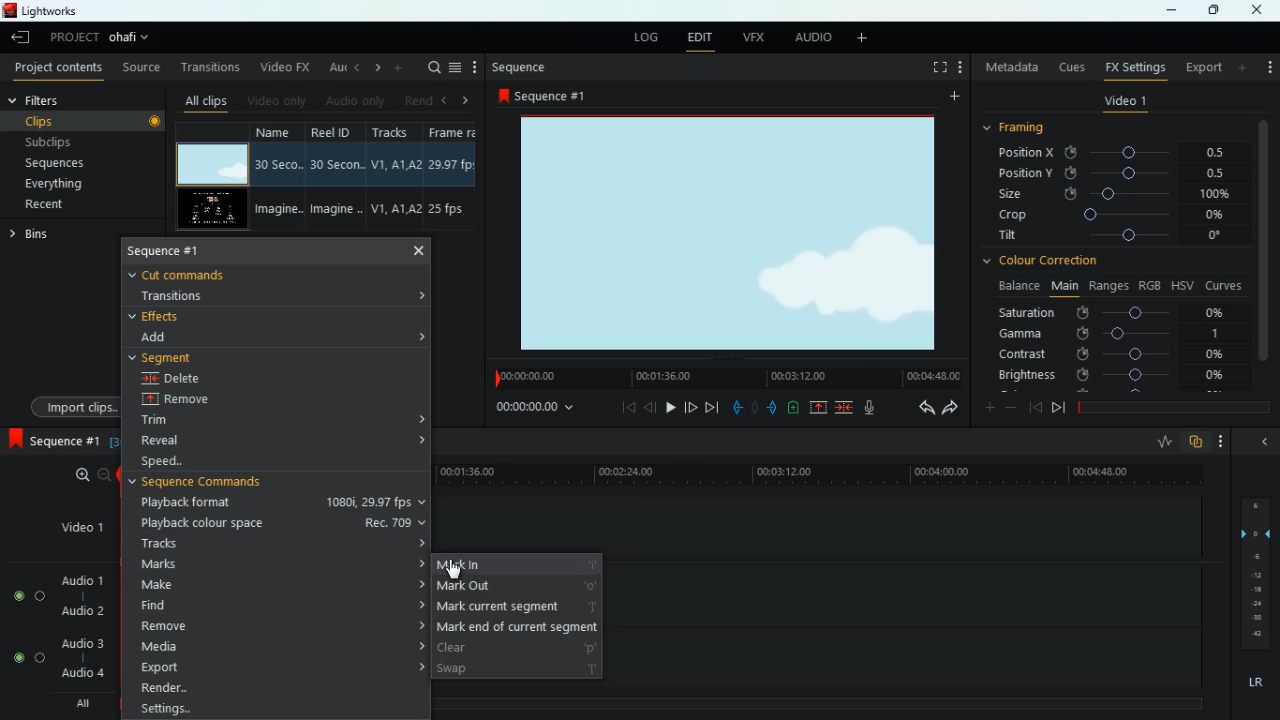 The image size is (1280, 720). What do you see at coordinates (446, 99) in the screenshot?
I see `left` at bounding box center [446, 99].